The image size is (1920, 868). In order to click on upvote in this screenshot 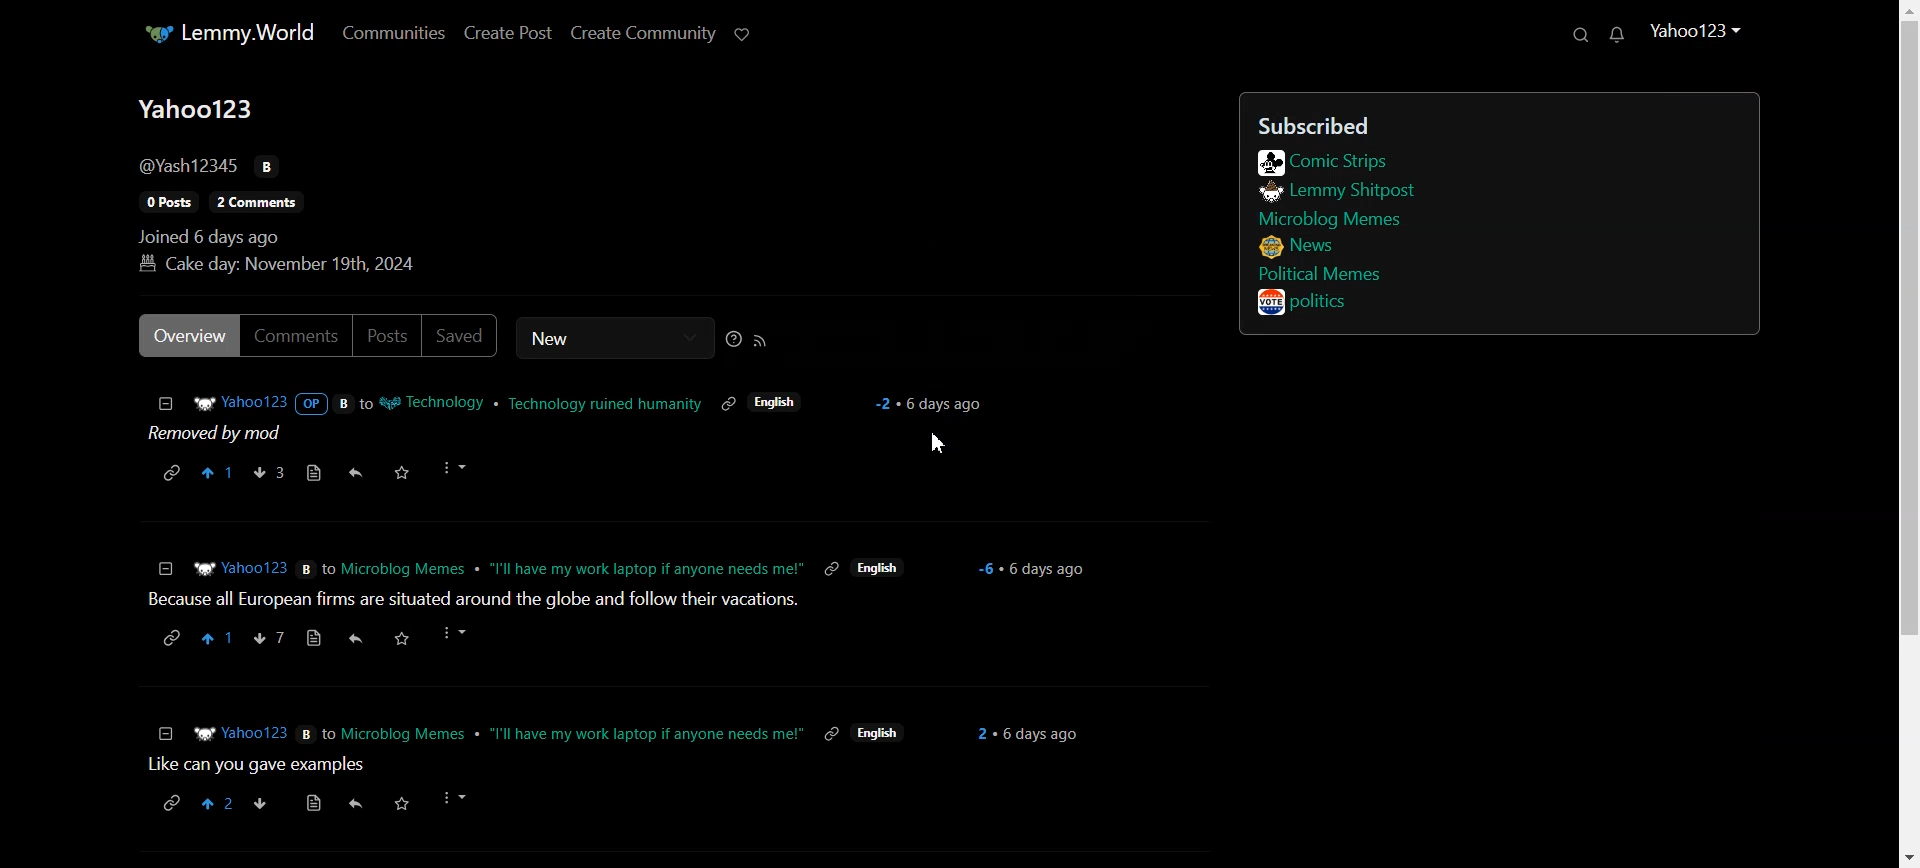, I will do `click(219, 802)`.